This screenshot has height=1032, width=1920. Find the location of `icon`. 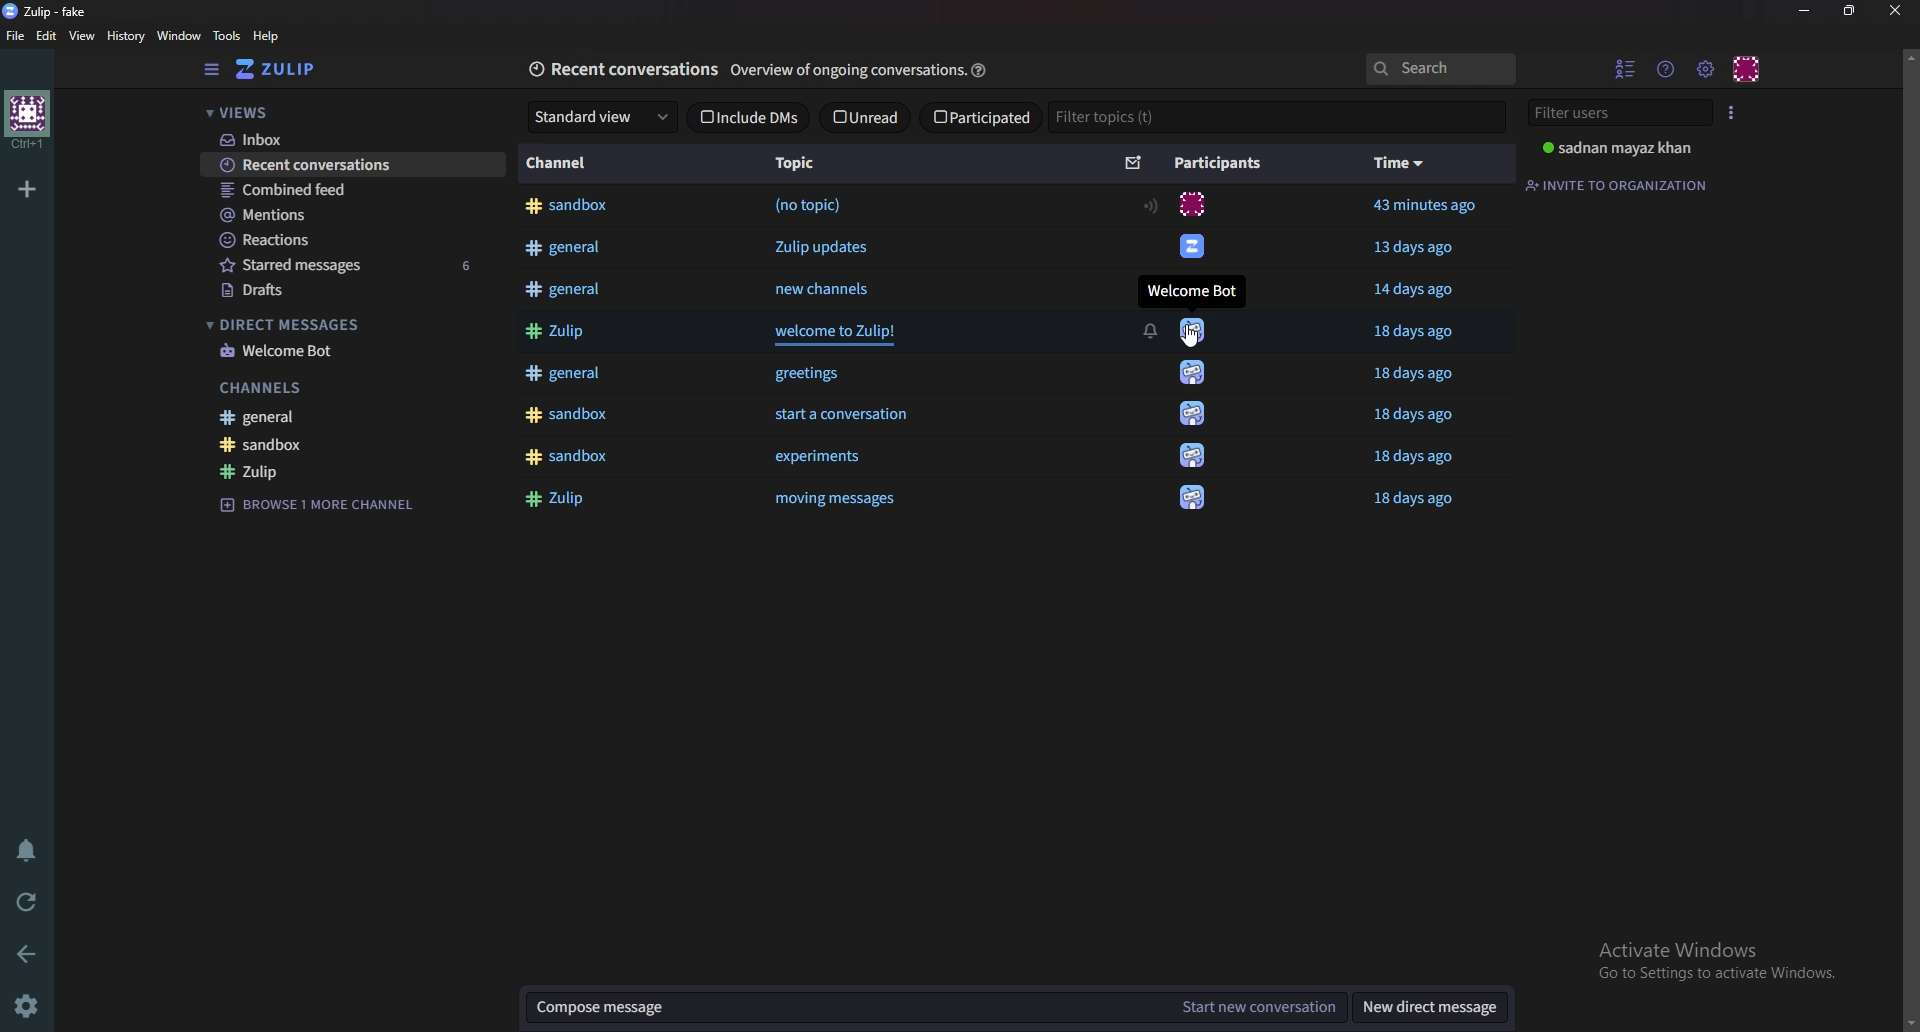

icon is located at coordinates (1192, 244).